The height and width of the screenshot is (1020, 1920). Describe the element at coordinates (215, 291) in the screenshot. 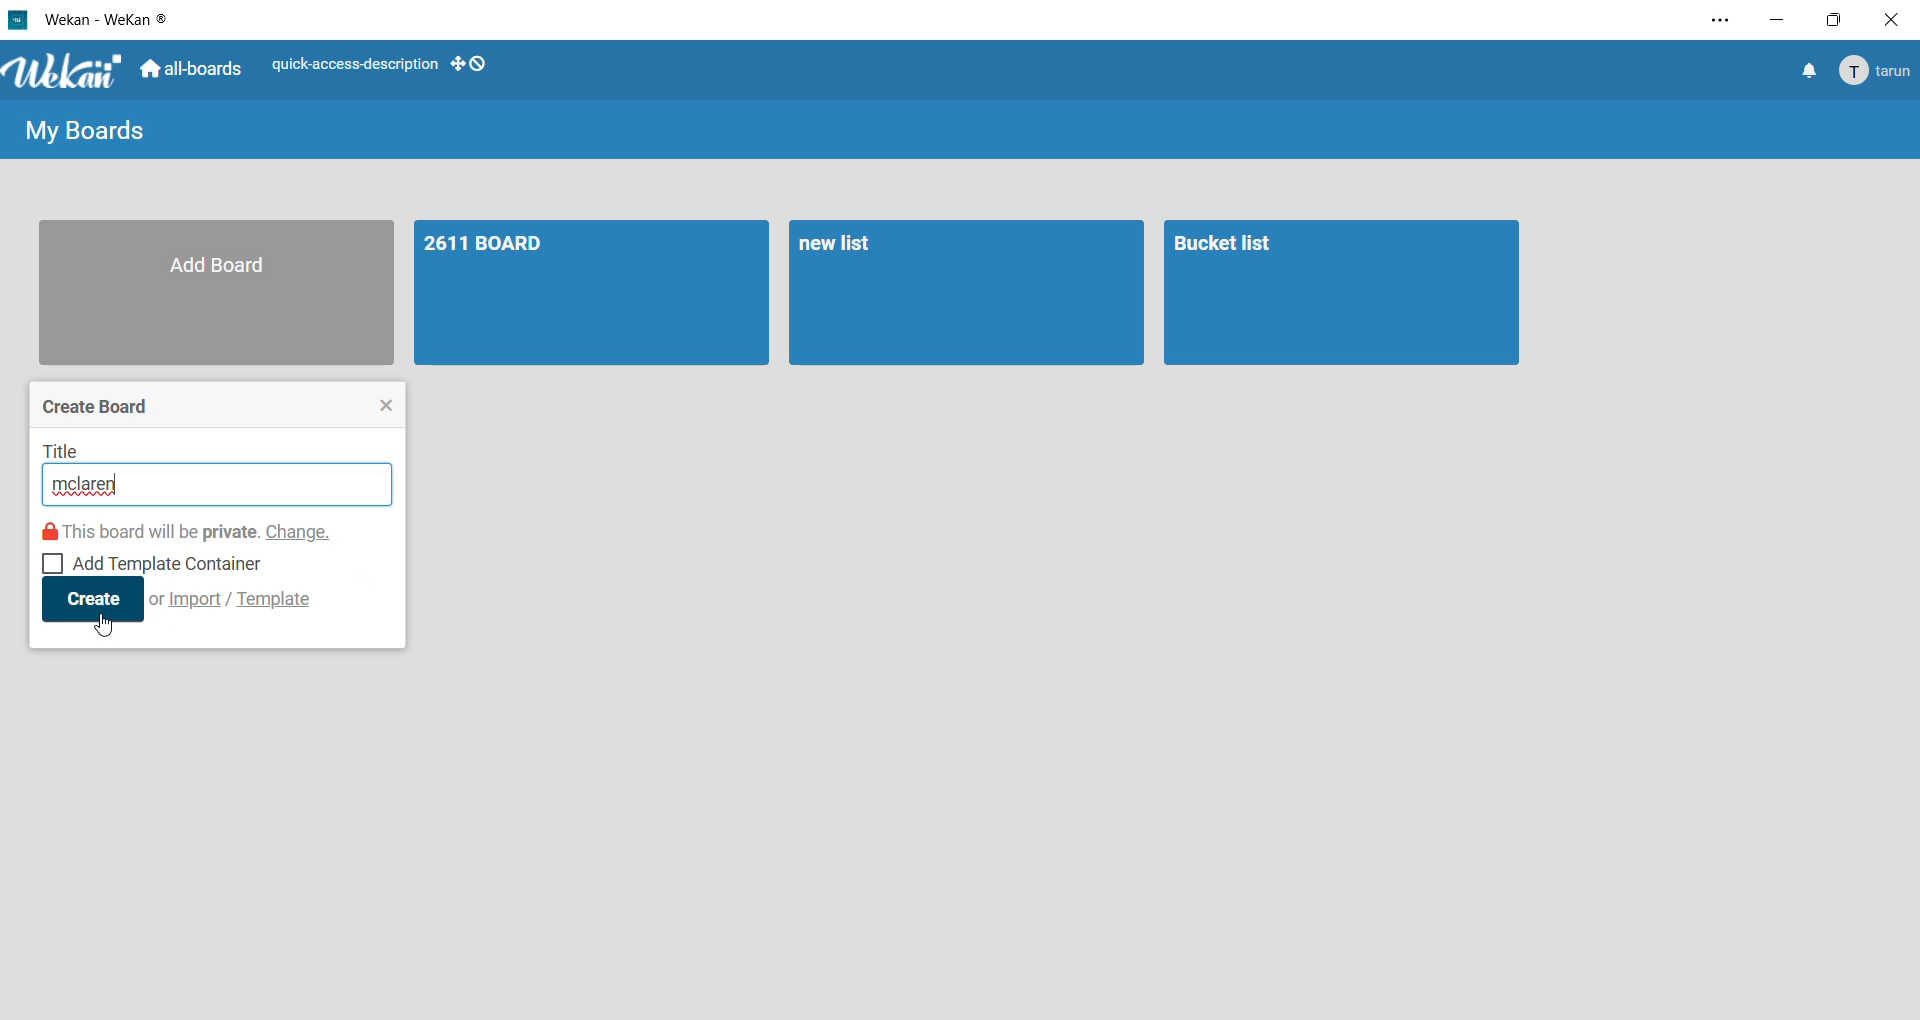

I see `add board` at that location.